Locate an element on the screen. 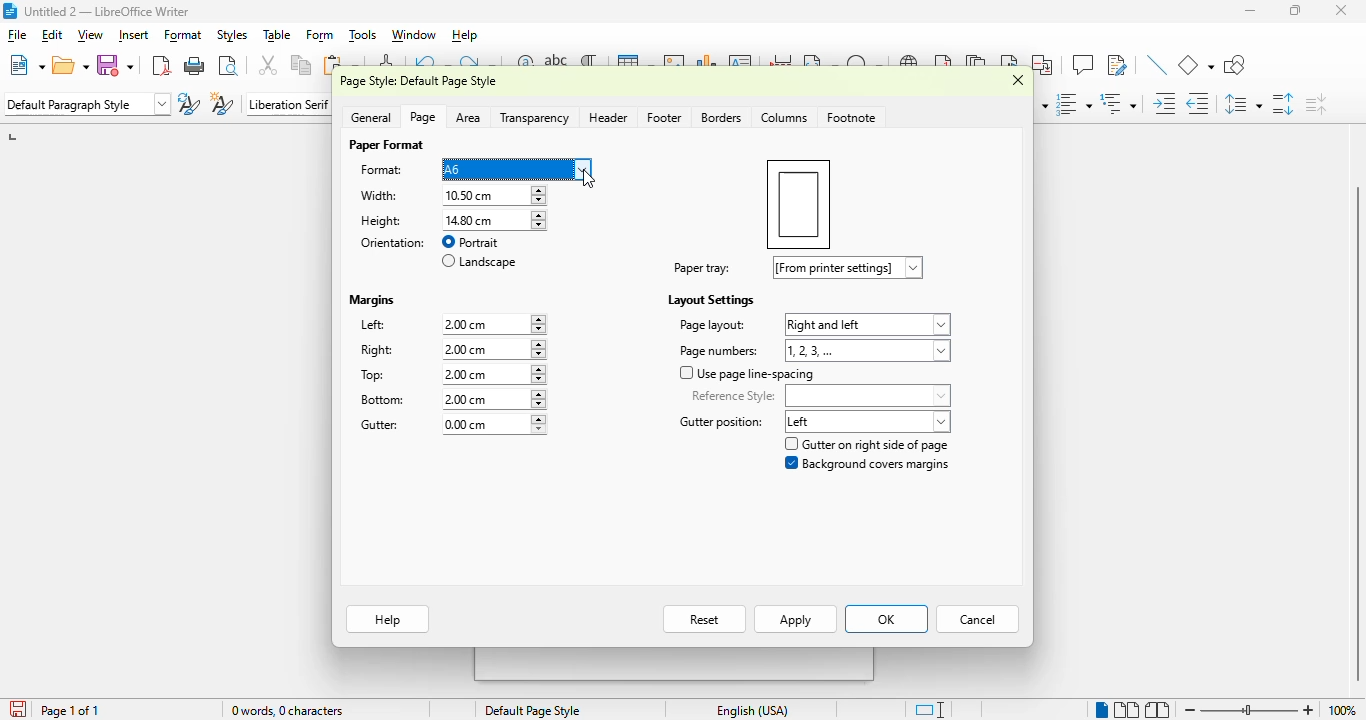 The width and height of the screenshot is (1366, 720). click to save the document is located at coordinates (19, 709).